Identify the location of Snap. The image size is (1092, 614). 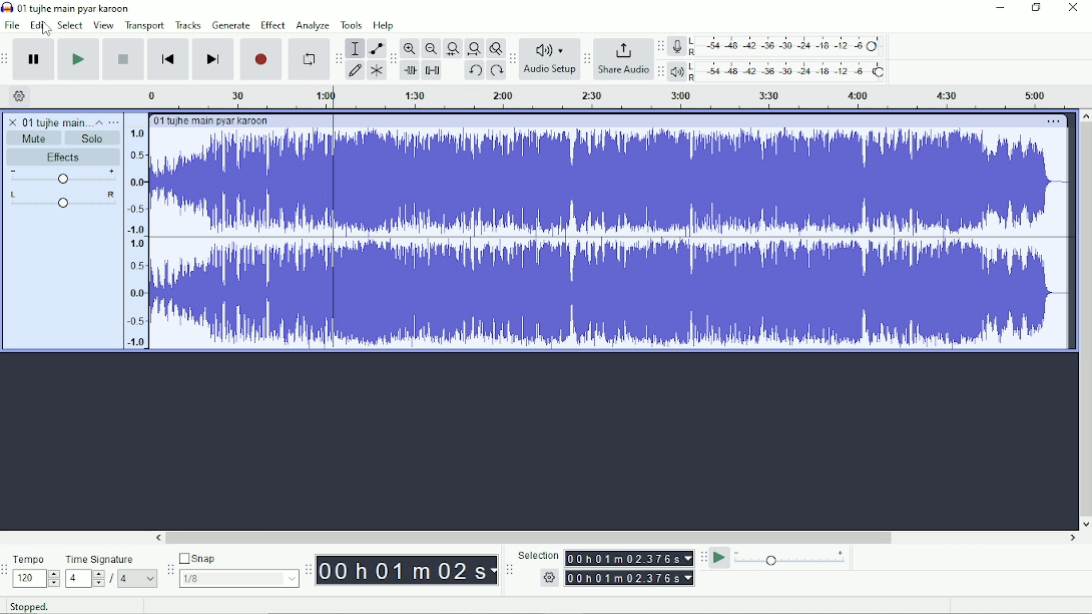
(238, 569).